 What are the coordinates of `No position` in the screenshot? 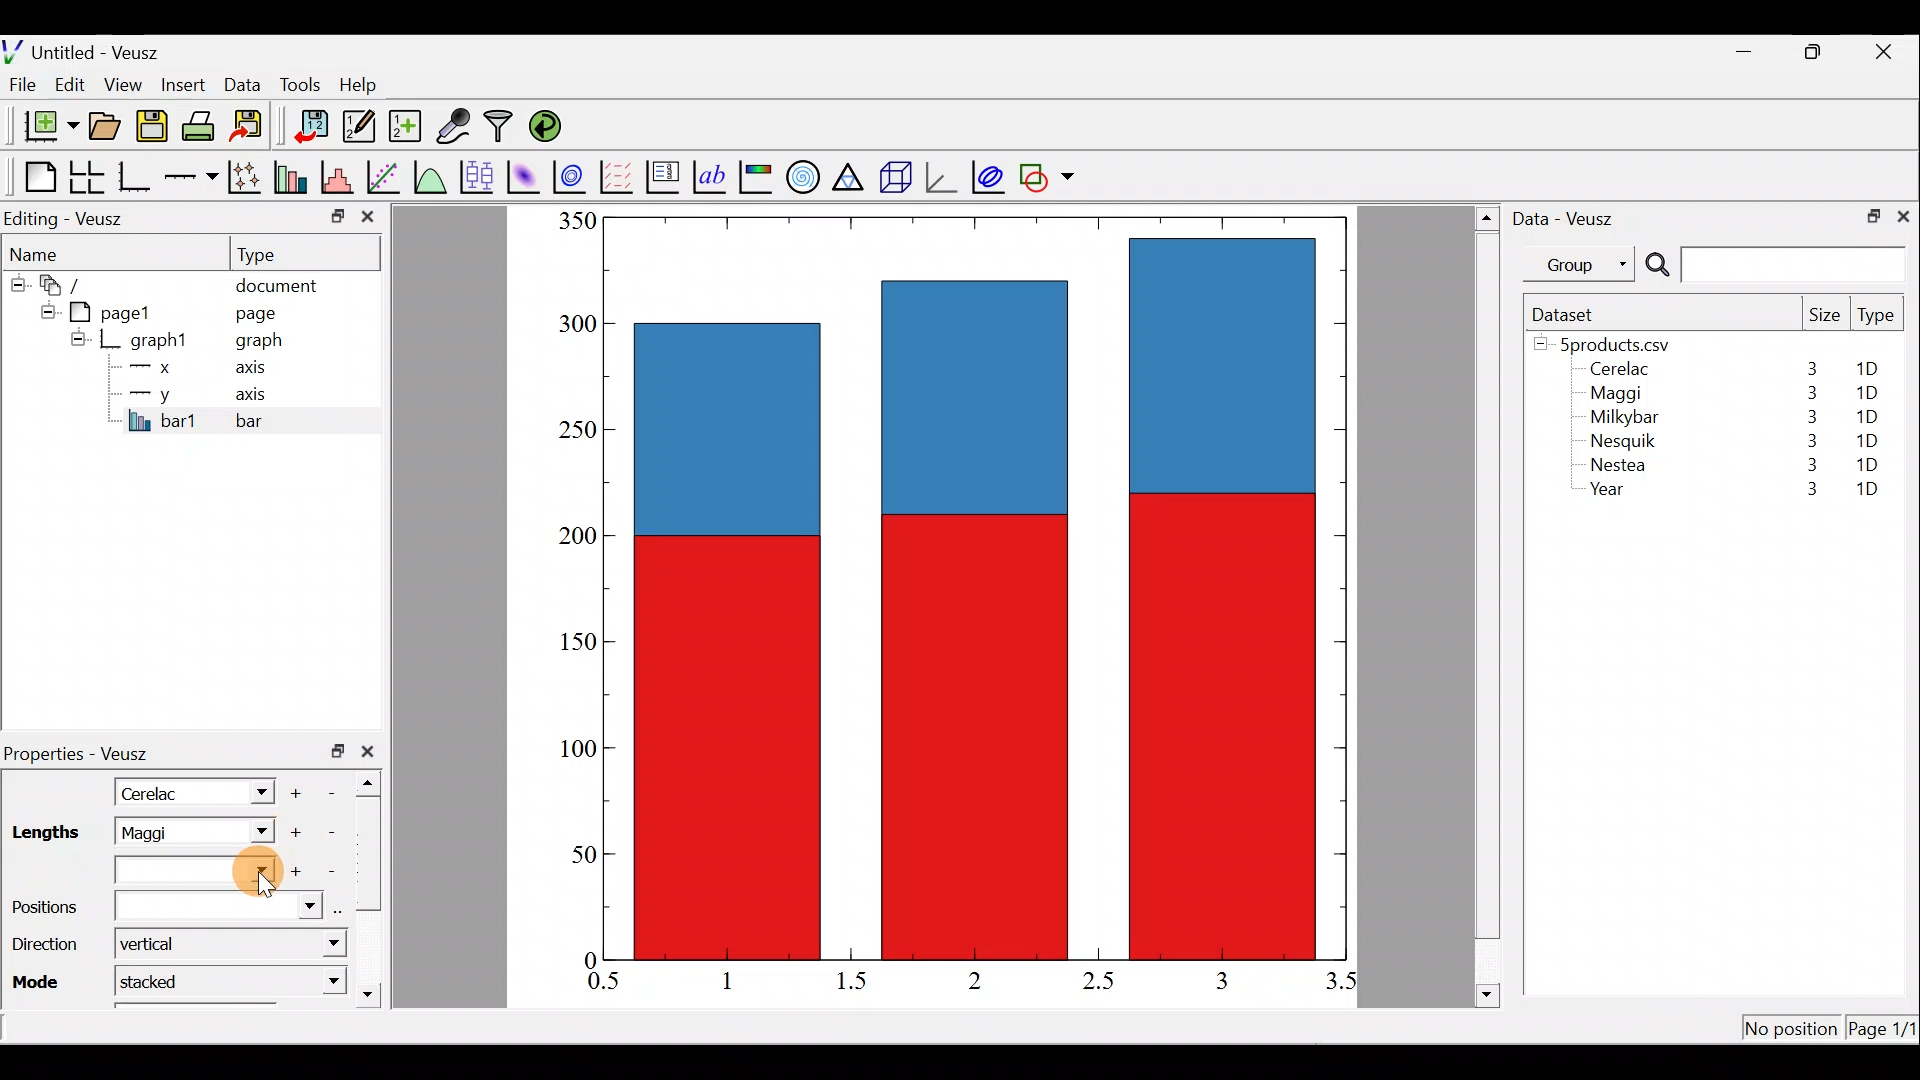 It's located at (1792, 1030).